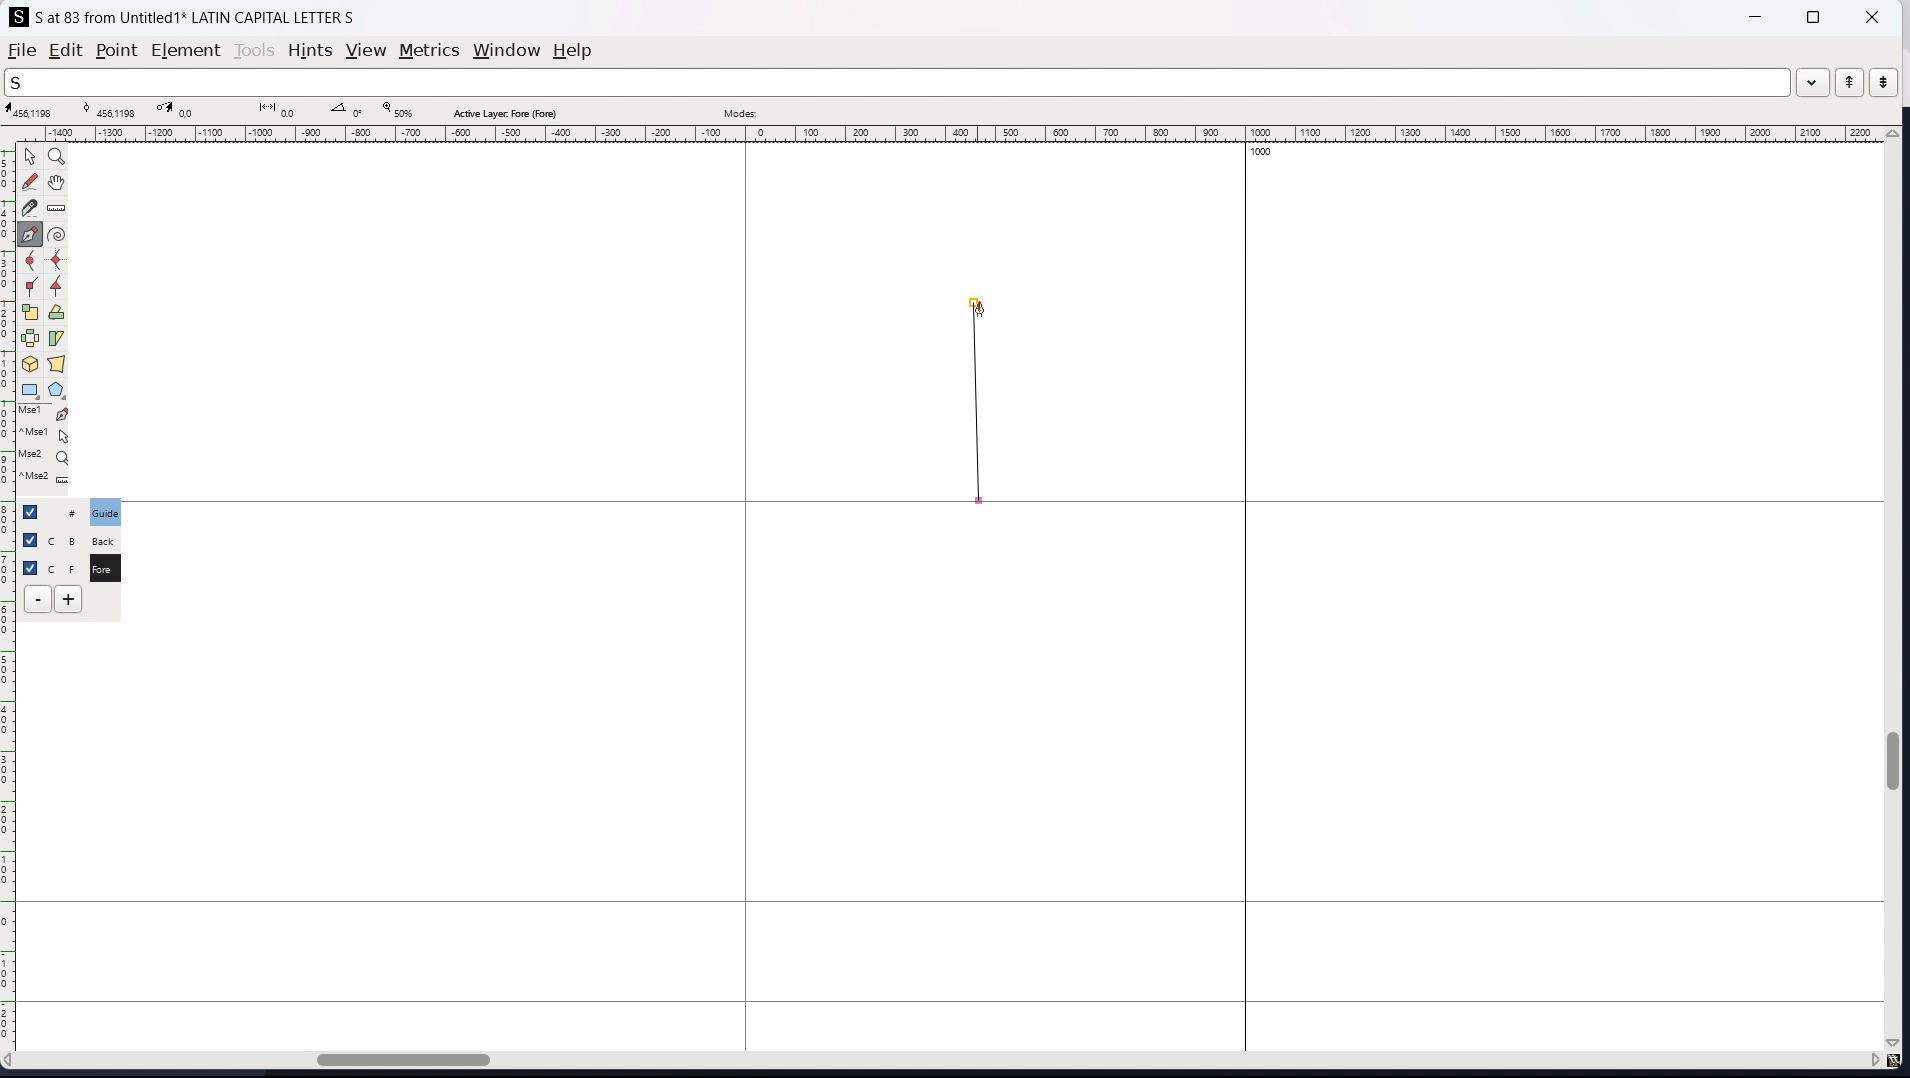 The height and width of the screenshot is (1078, 1910). I want to click on logo, so click(19, 17).